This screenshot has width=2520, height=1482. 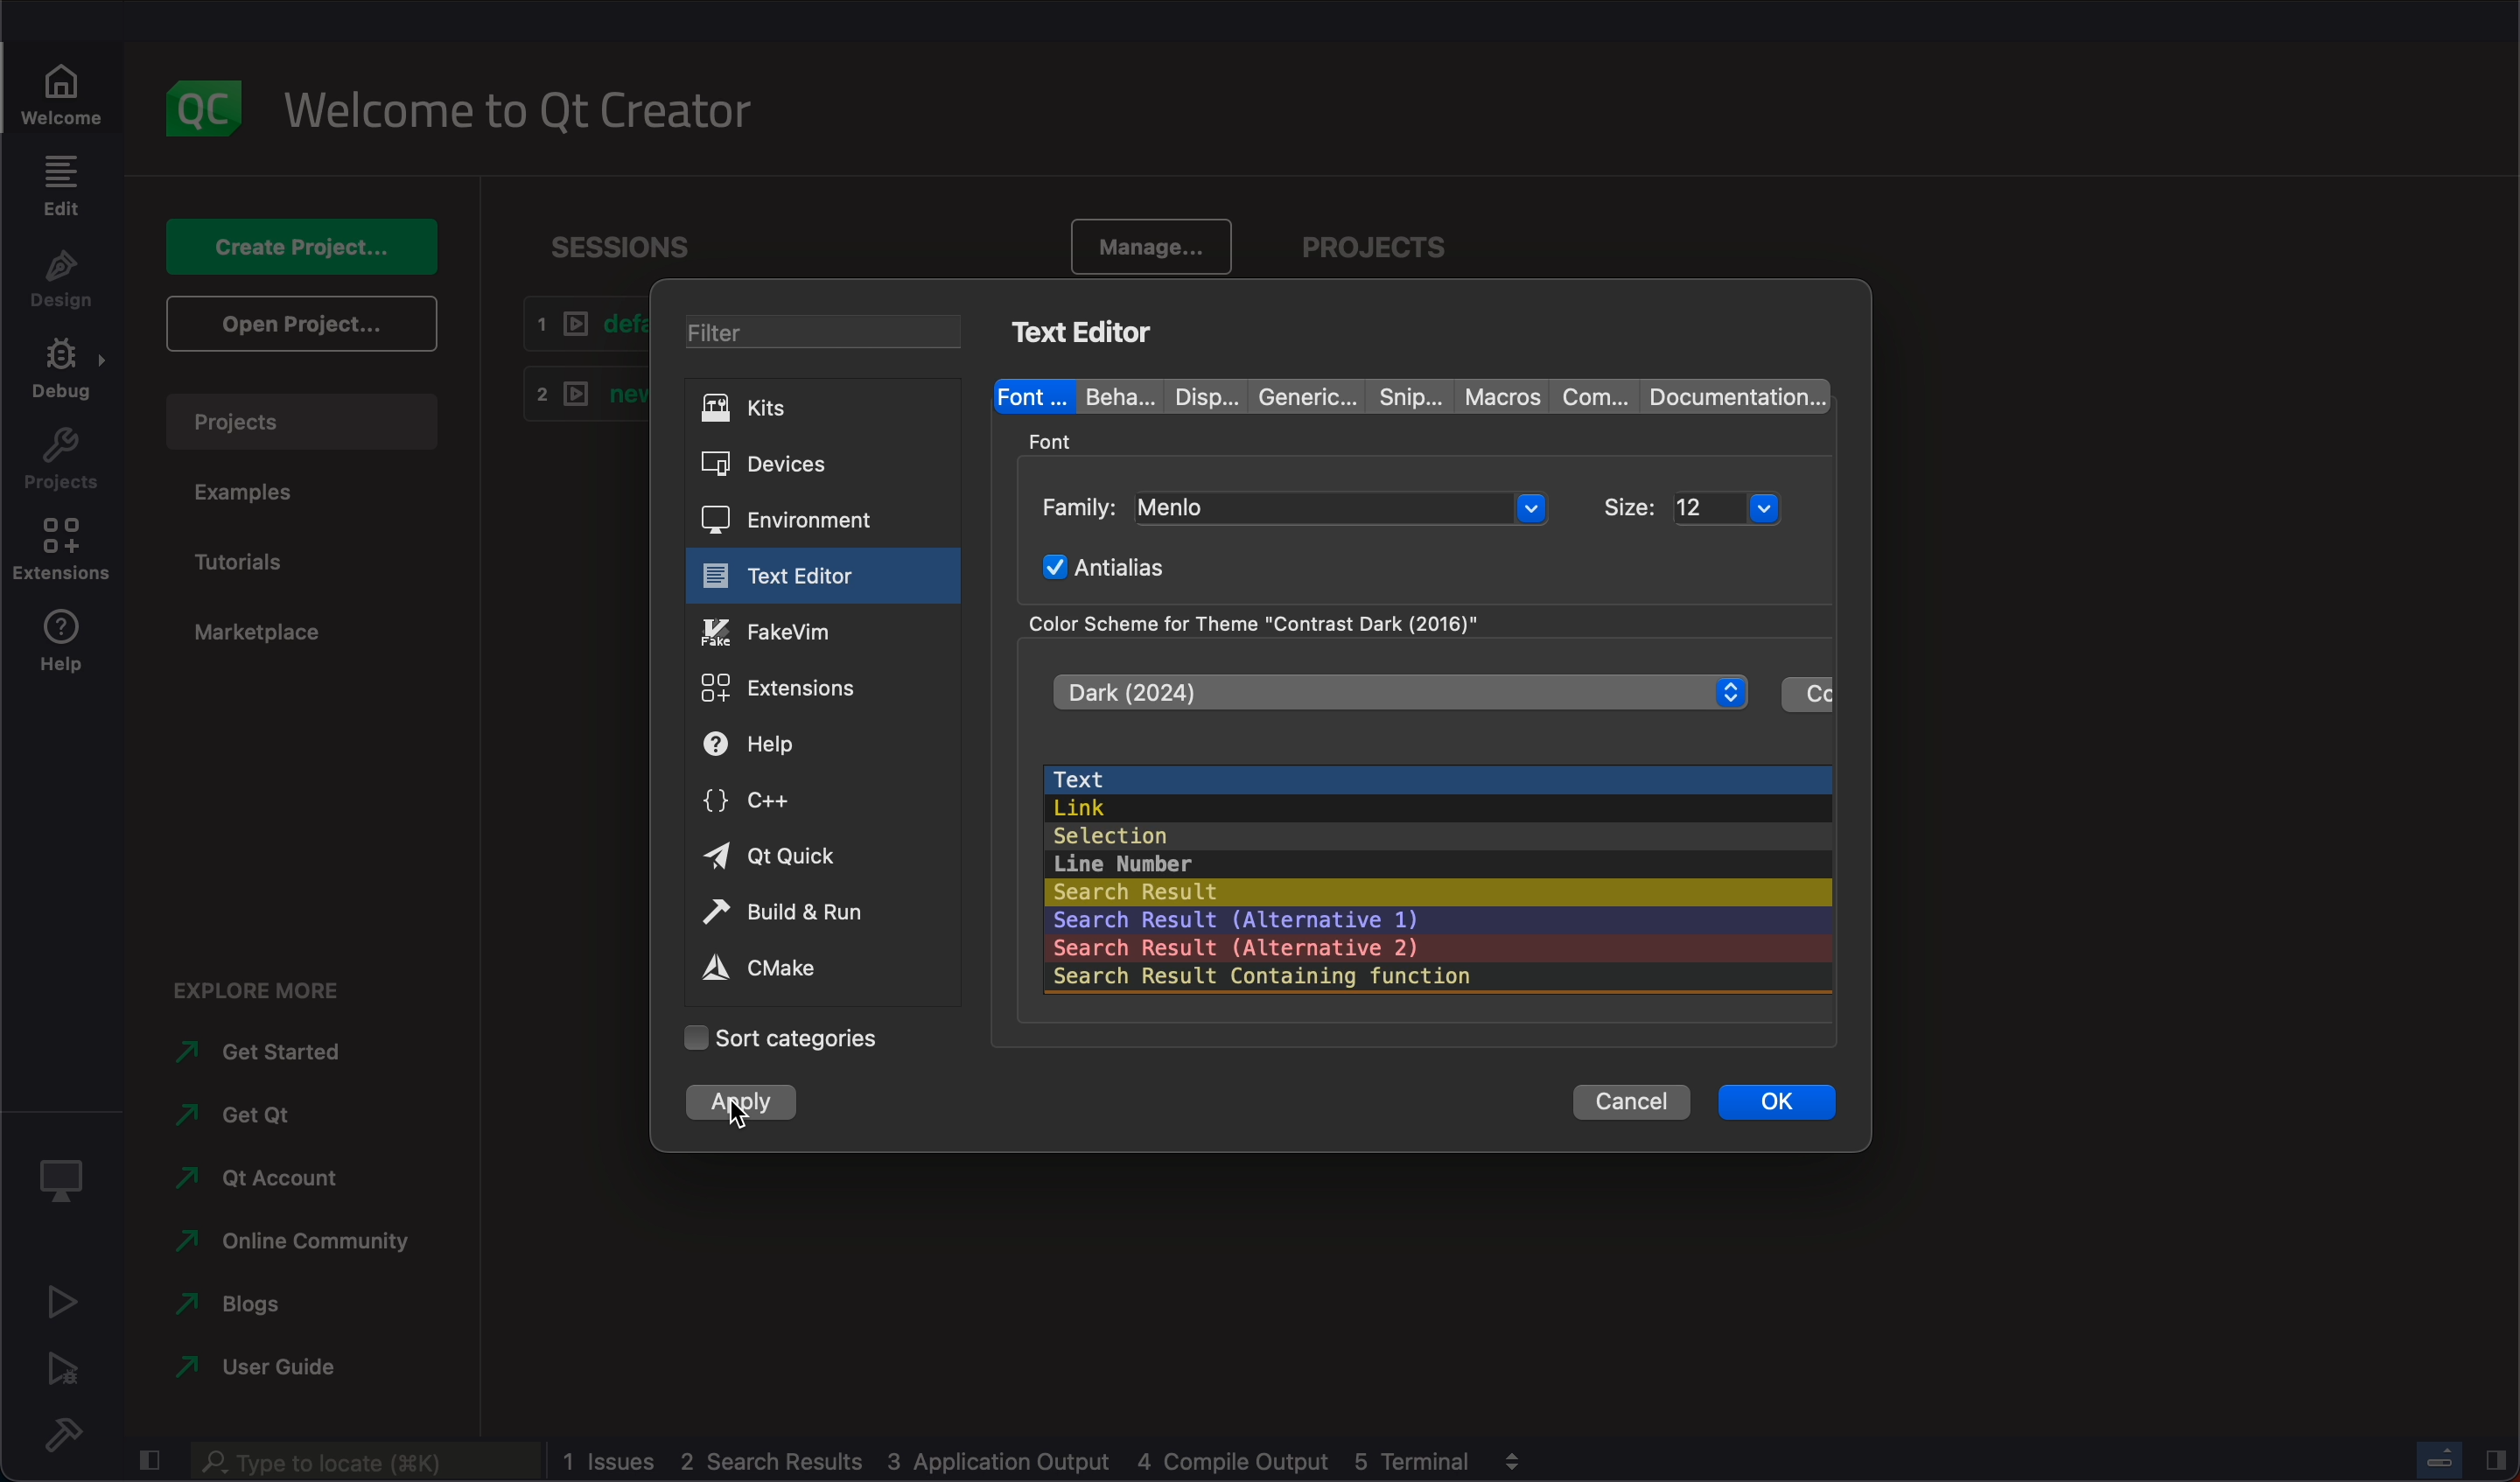 I want to click on logo, so click(x=212, y=109).